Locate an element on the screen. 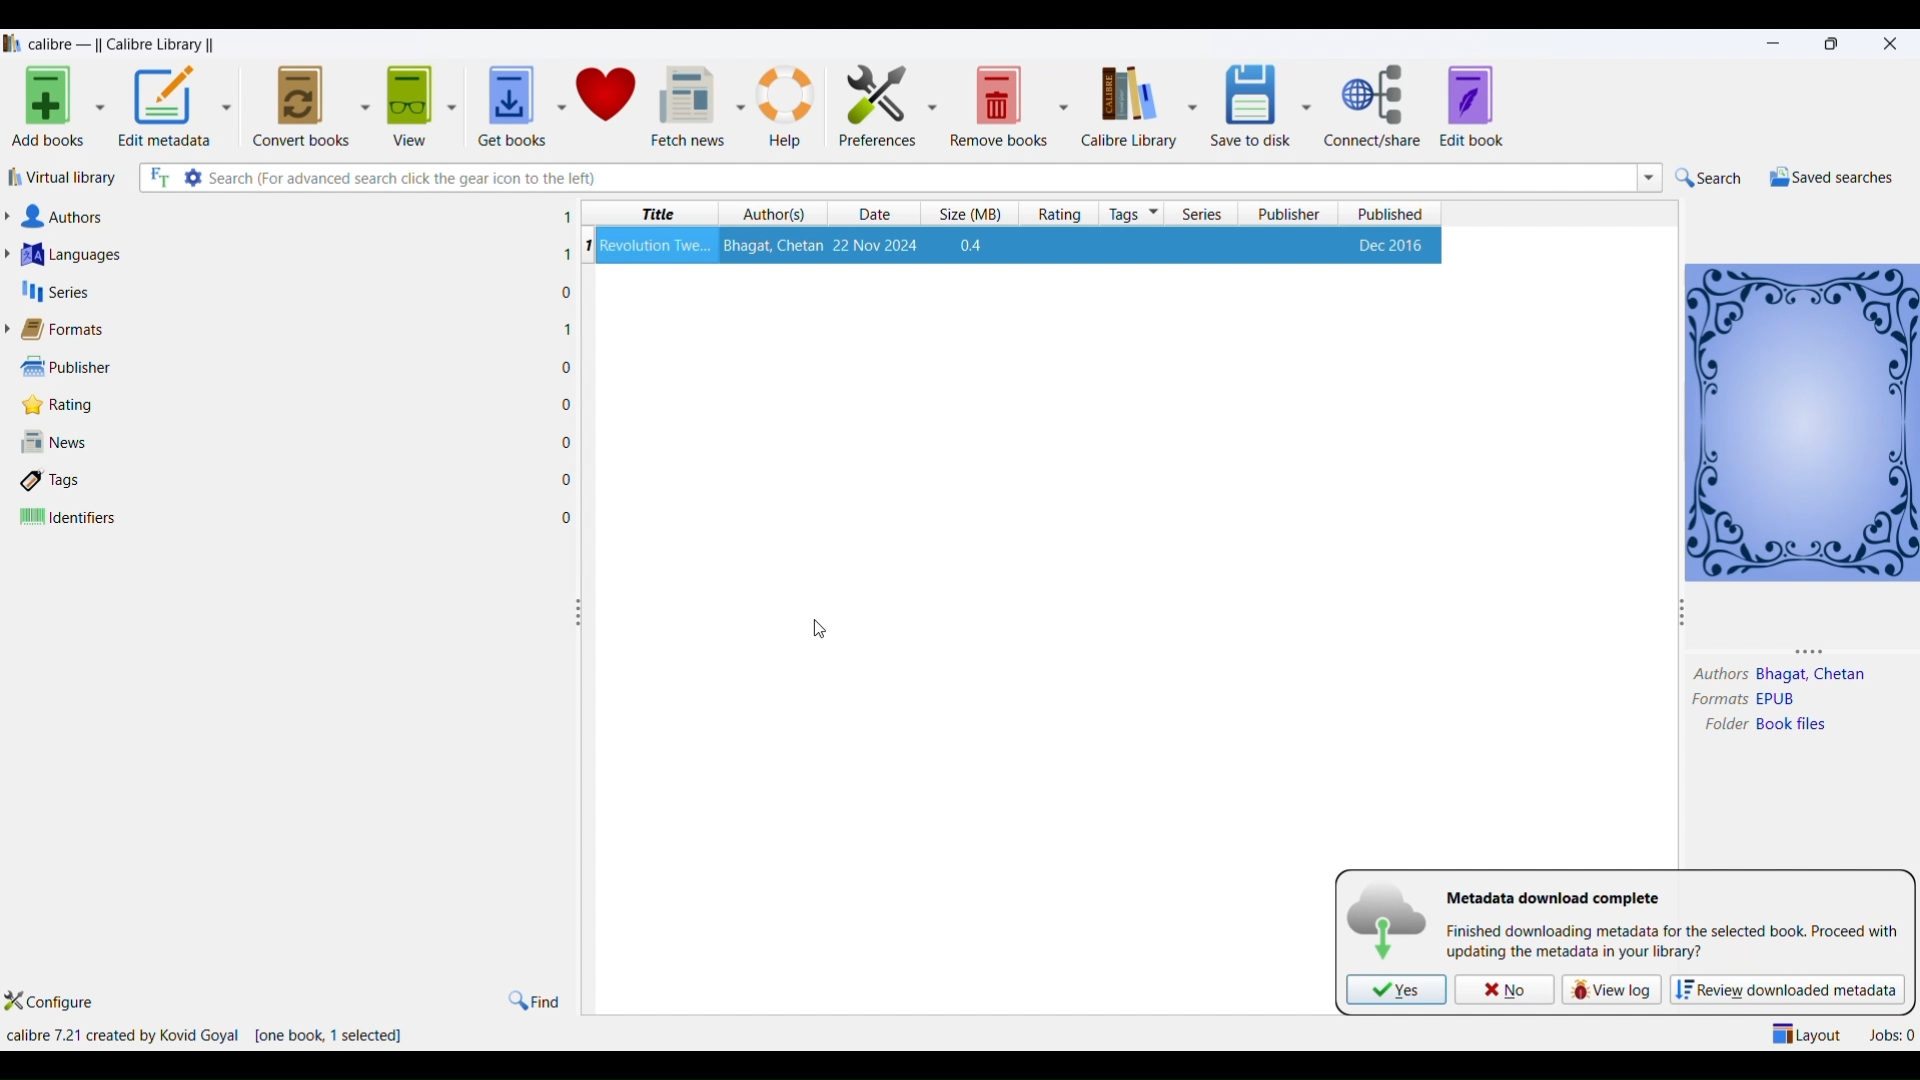 The width and height of the screenshot is (1920, 1080). yes for updating metadata is located at coordinates (1396, 990).